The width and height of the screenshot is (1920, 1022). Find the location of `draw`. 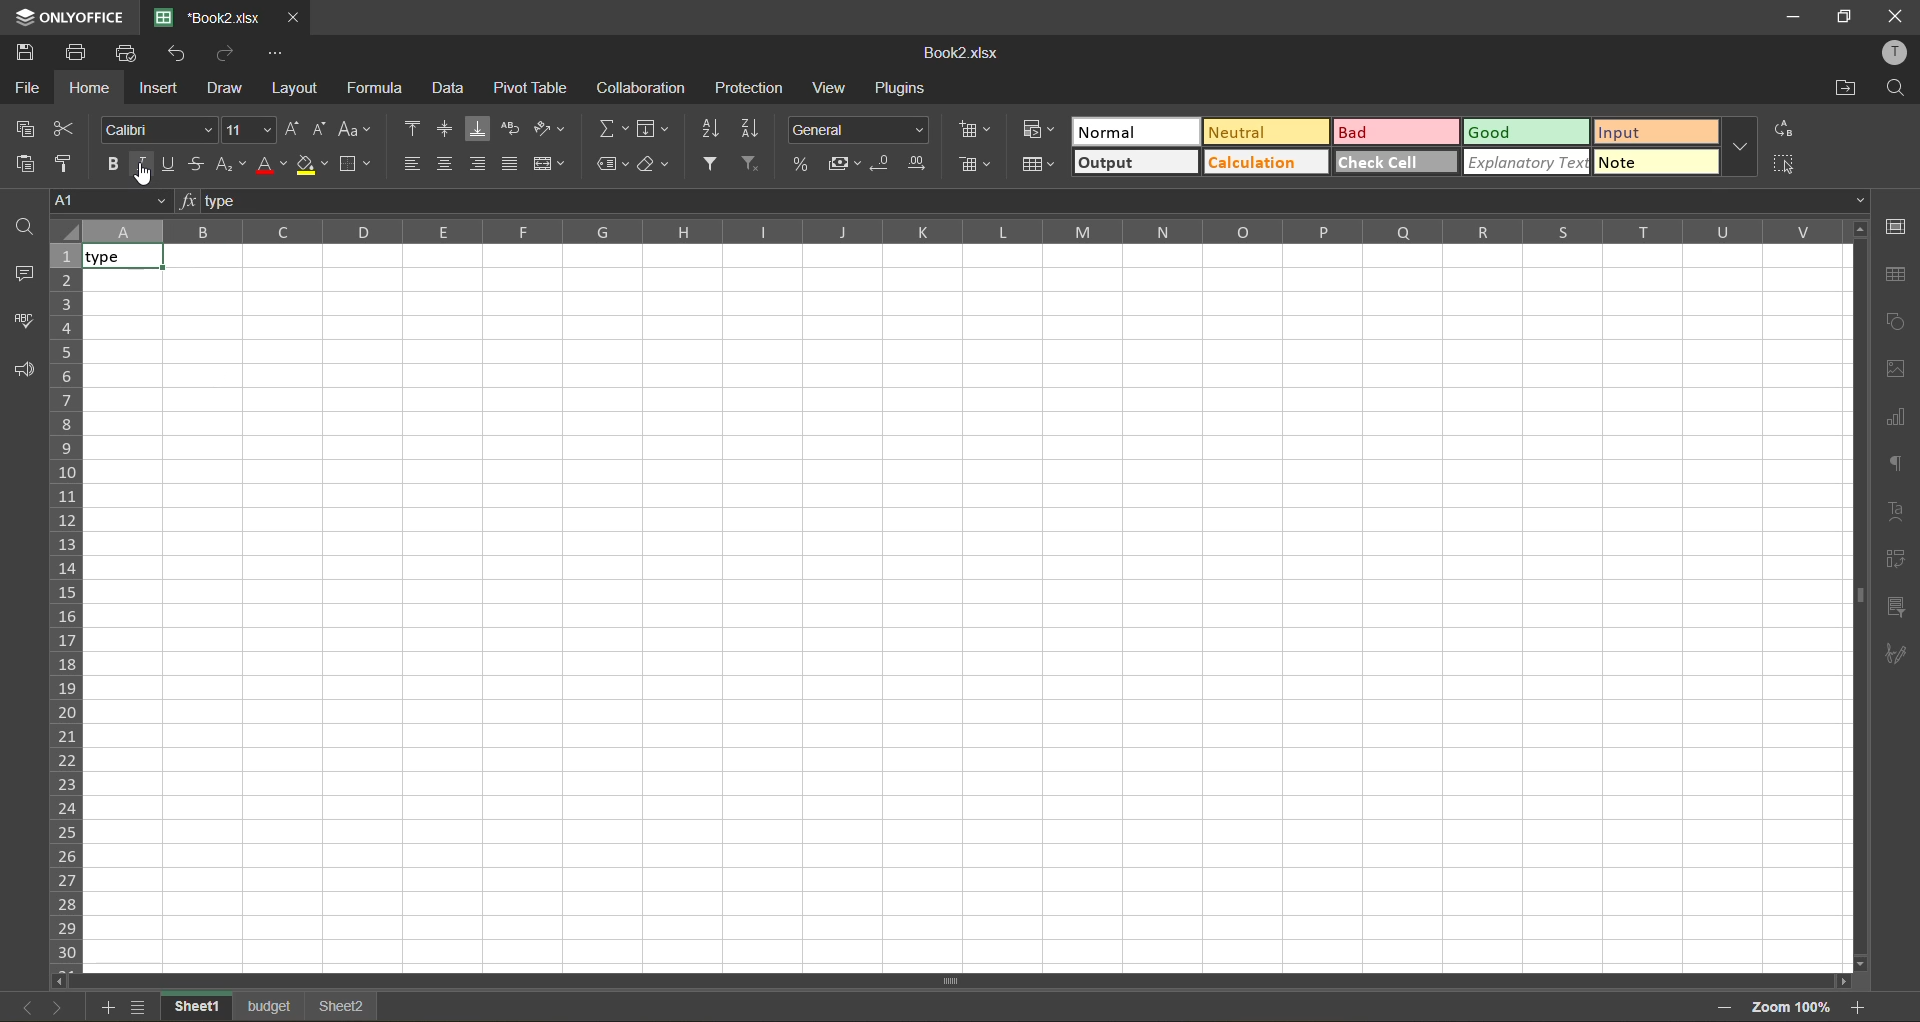

draw is located at coordinates (225, 86).